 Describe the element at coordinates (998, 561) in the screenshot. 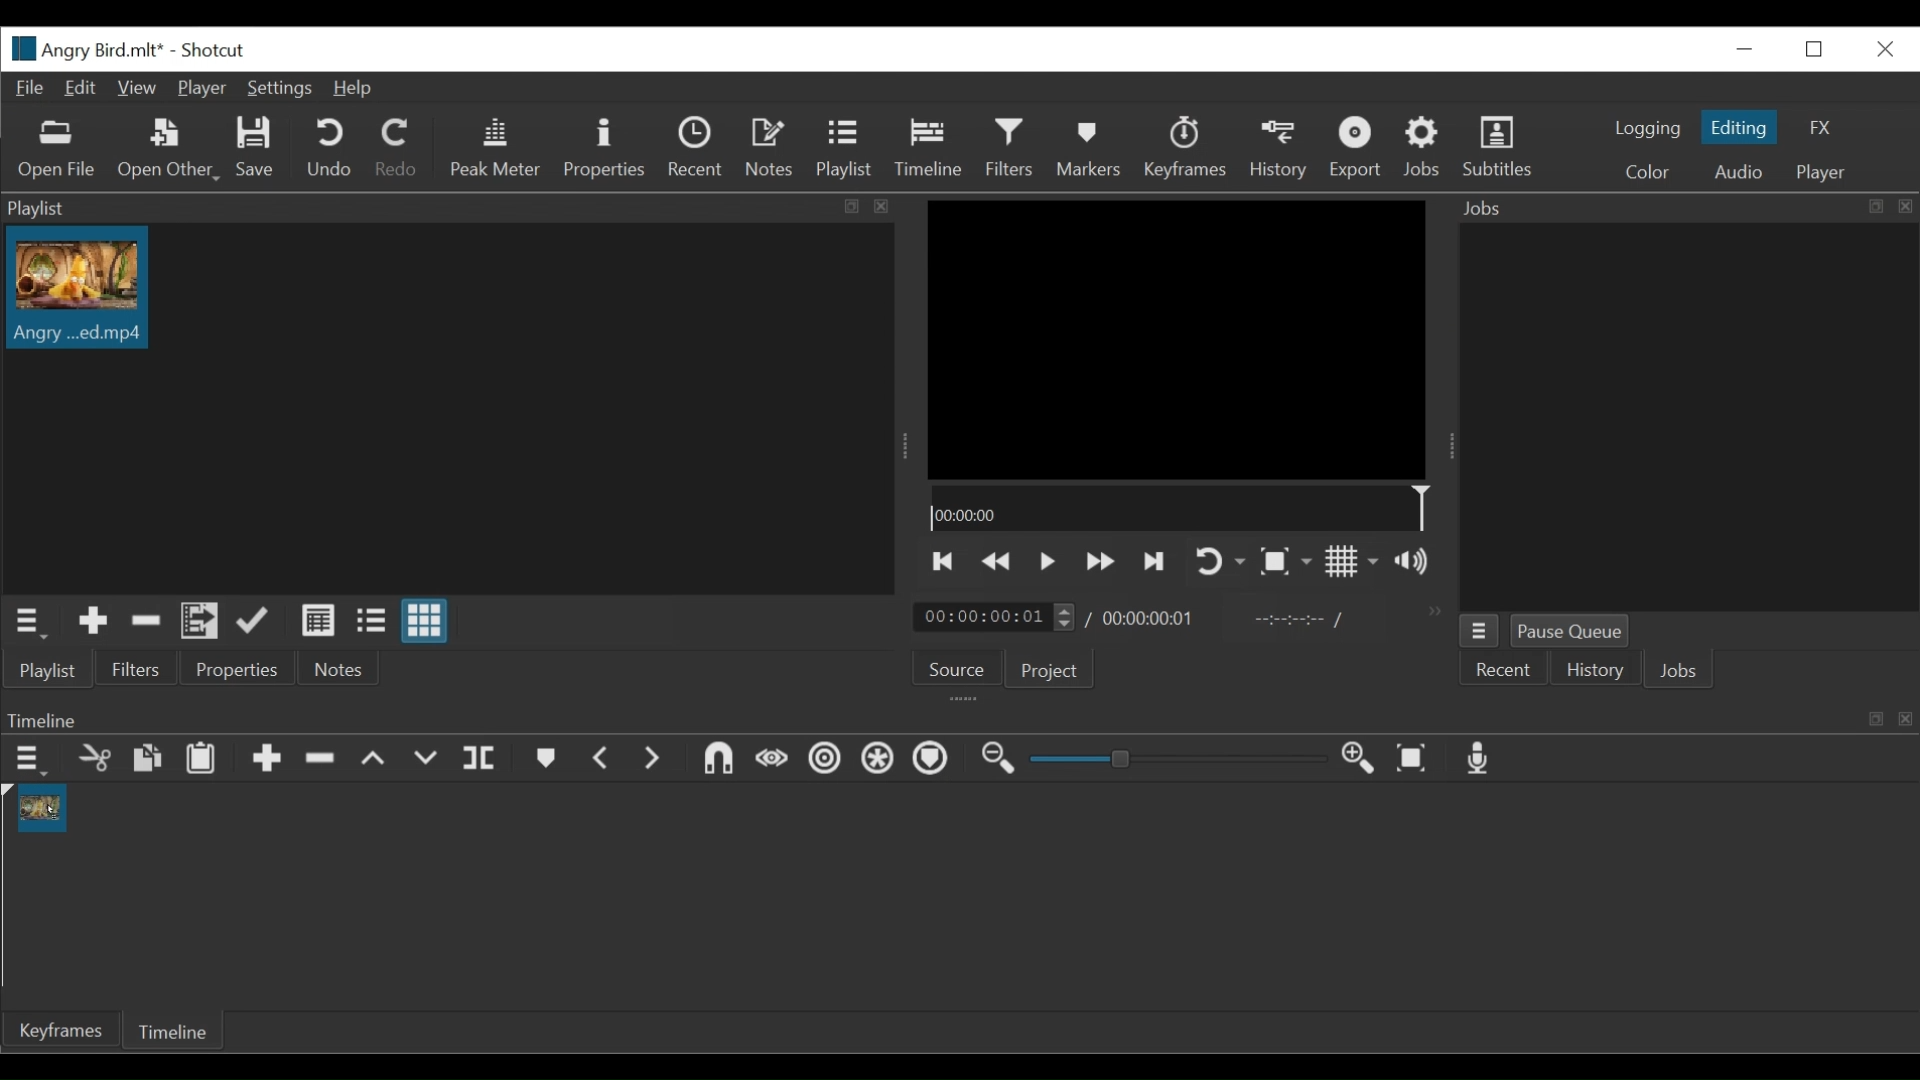

I see `Play backward quickly` at that location.